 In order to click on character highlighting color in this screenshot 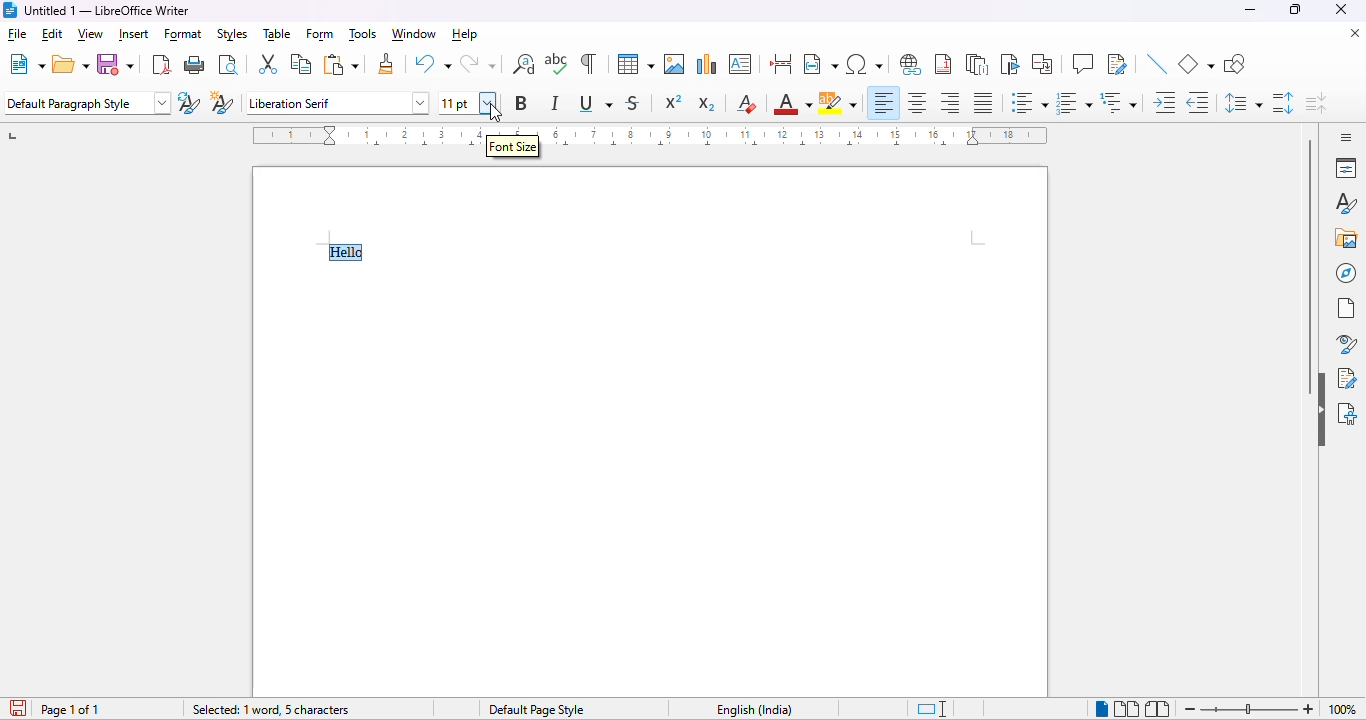, I will do `click(839, 104)`.